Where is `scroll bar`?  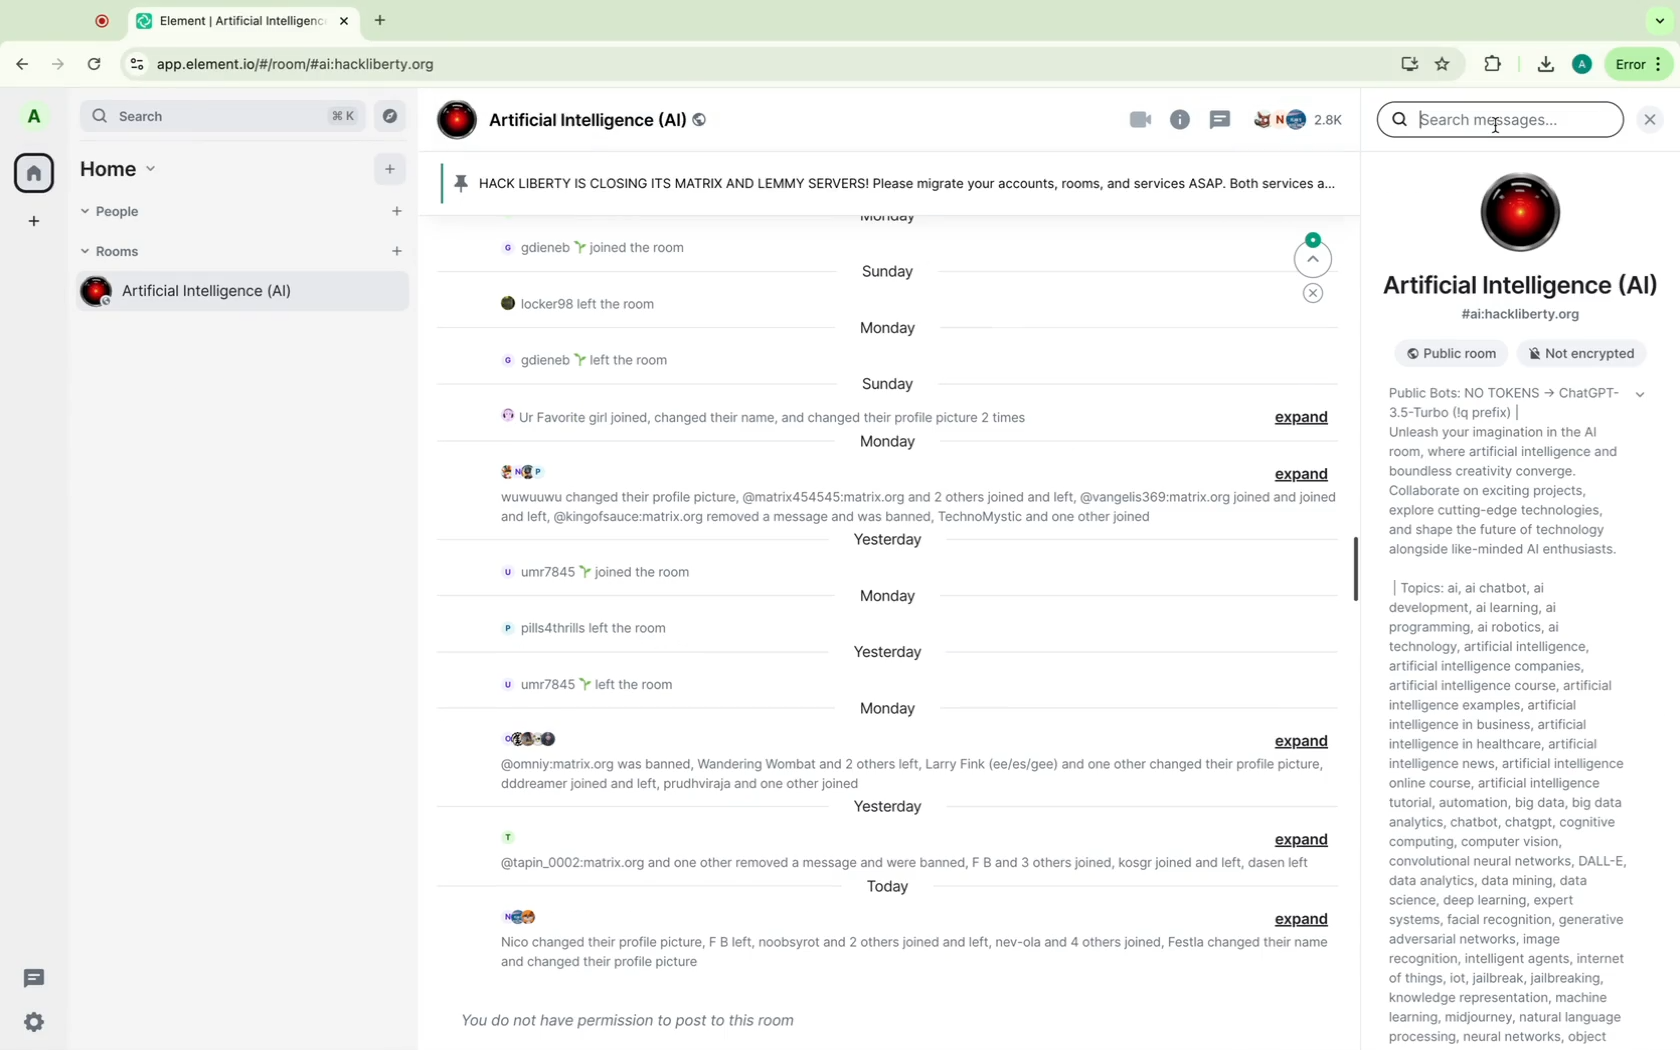 scroll bar is located at coordinates (1354, 569).